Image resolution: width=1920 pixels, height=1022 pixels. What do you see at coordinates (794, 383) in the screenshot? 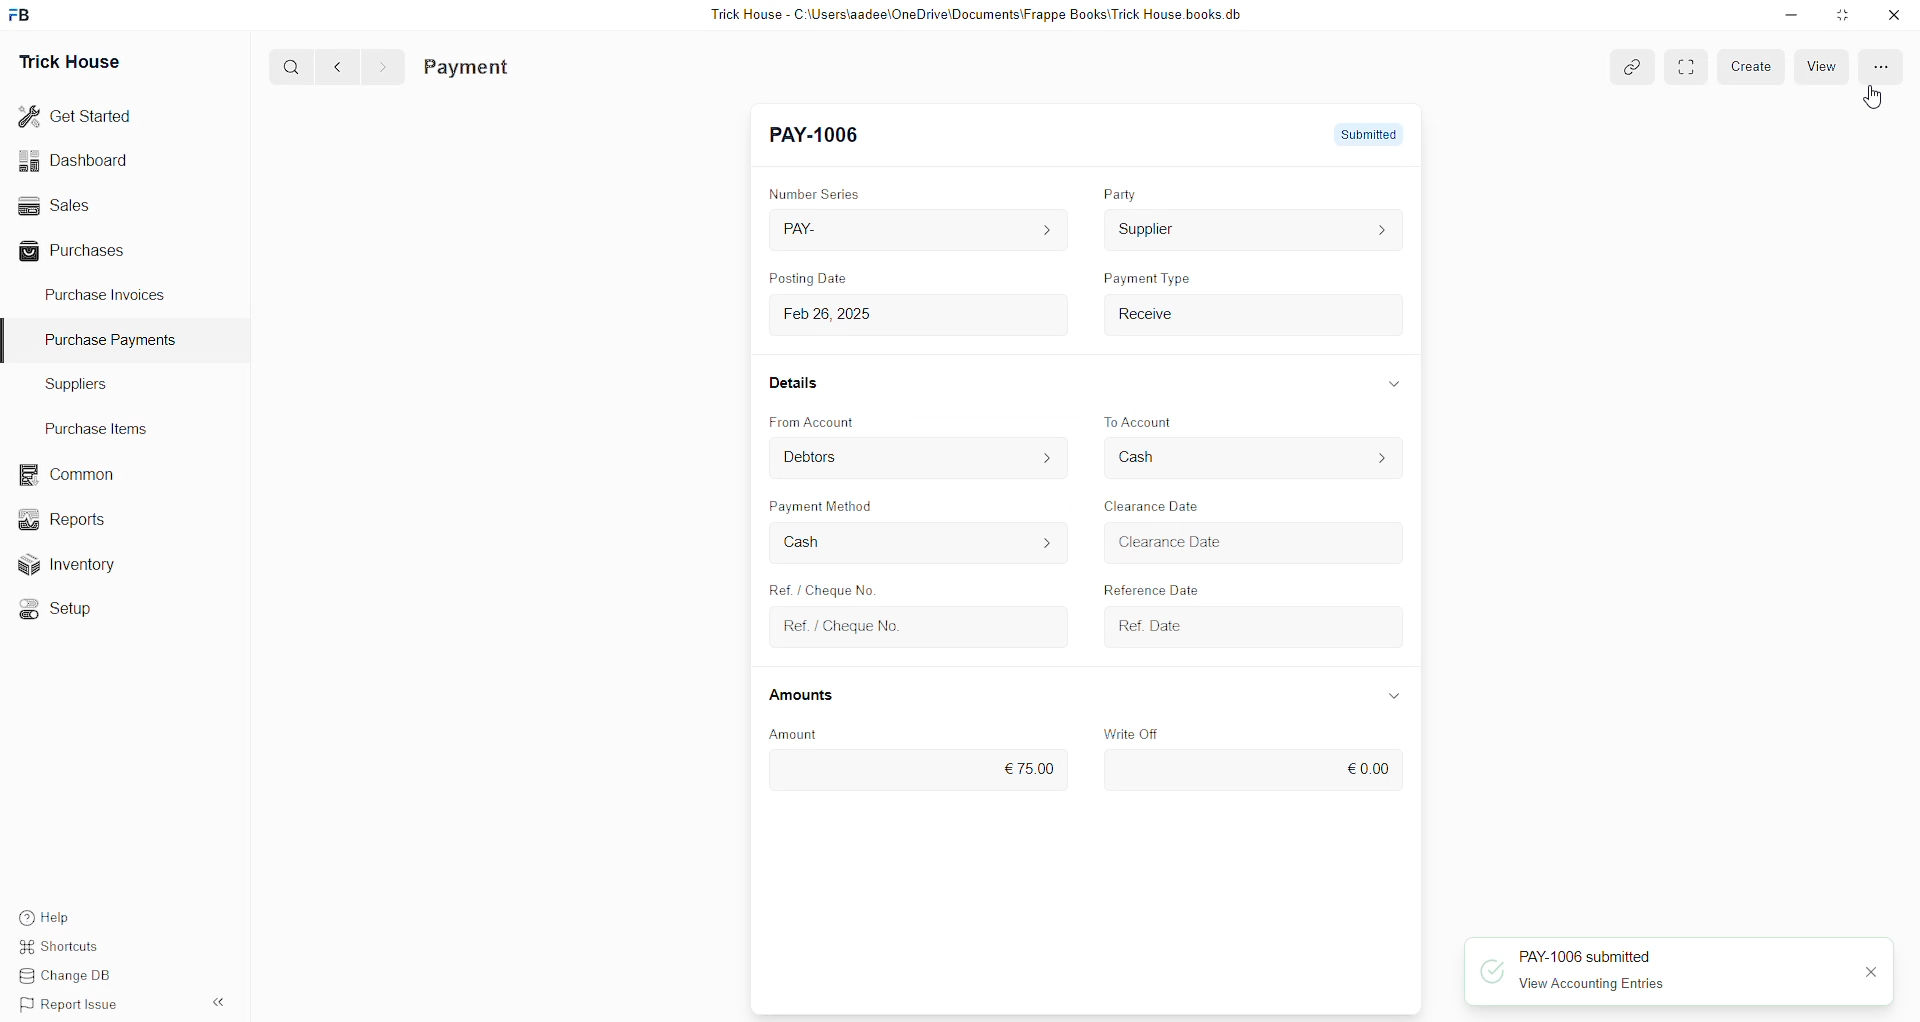
I see `Details` at bounding box center [794, 383].